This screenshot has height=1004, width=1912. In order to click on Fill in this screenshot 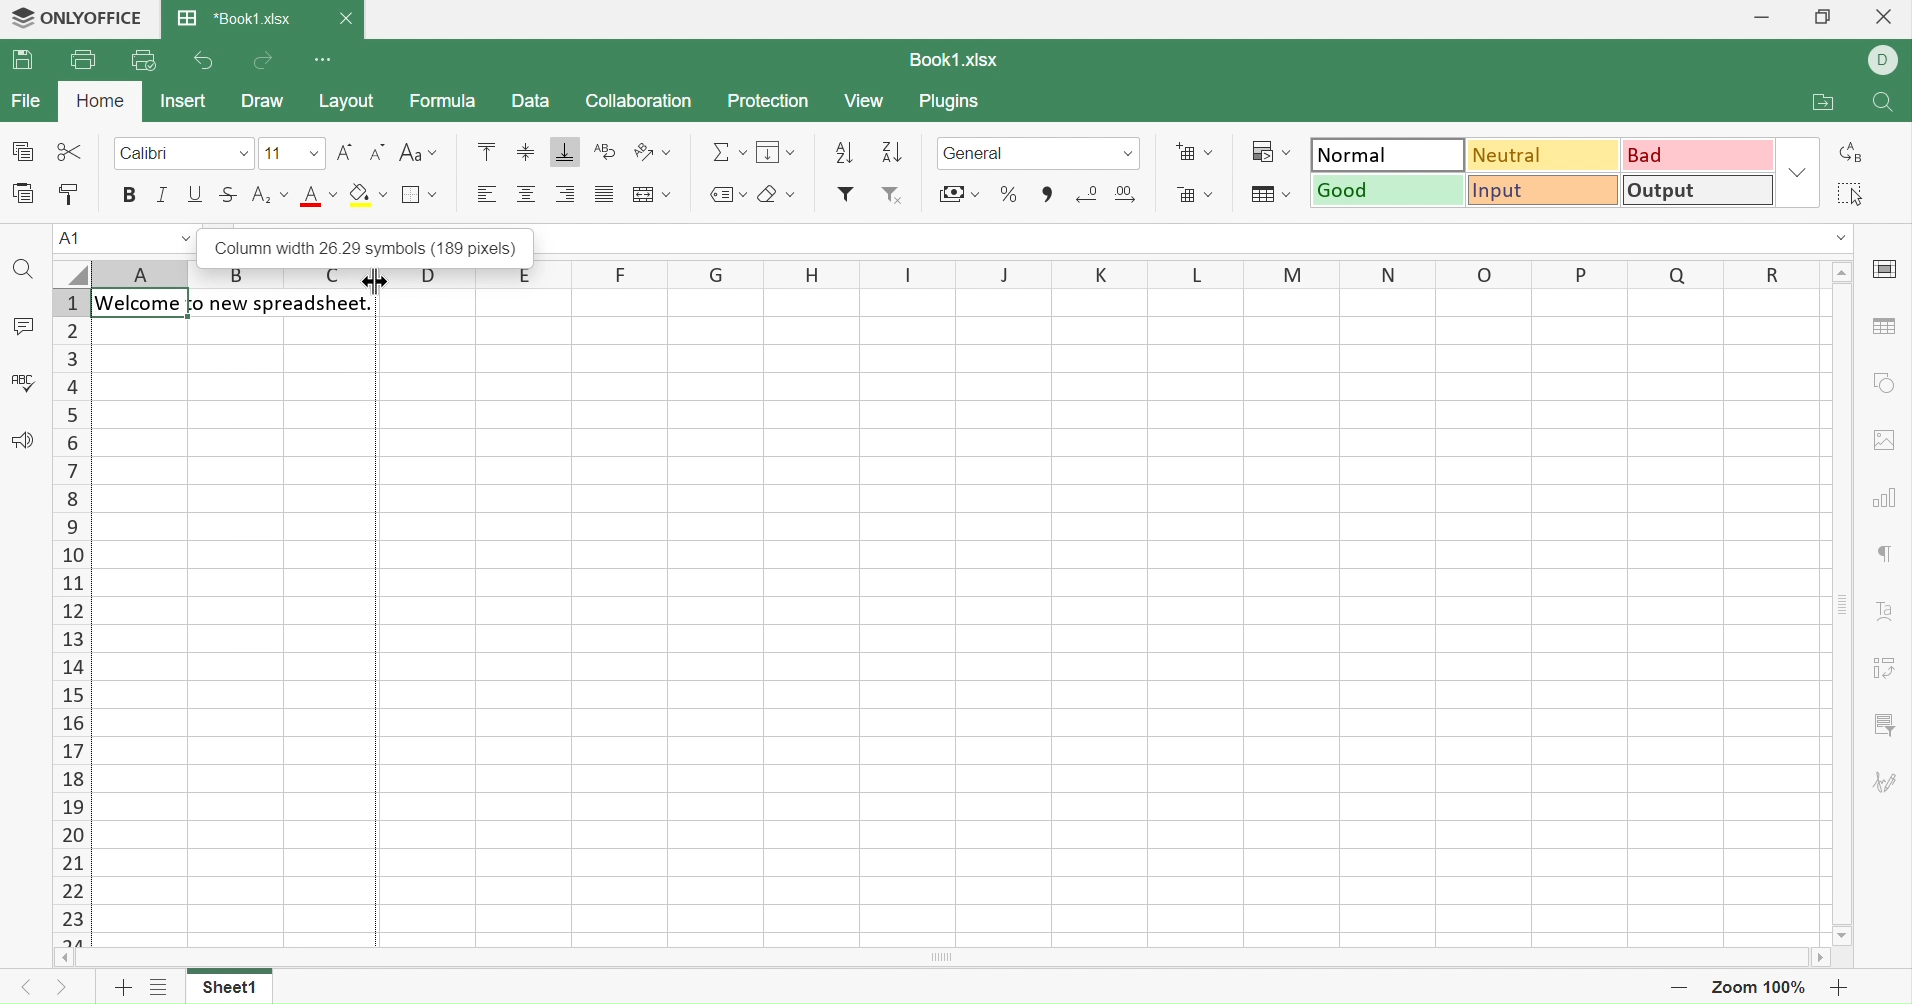, I will do `click(778, 150)`.